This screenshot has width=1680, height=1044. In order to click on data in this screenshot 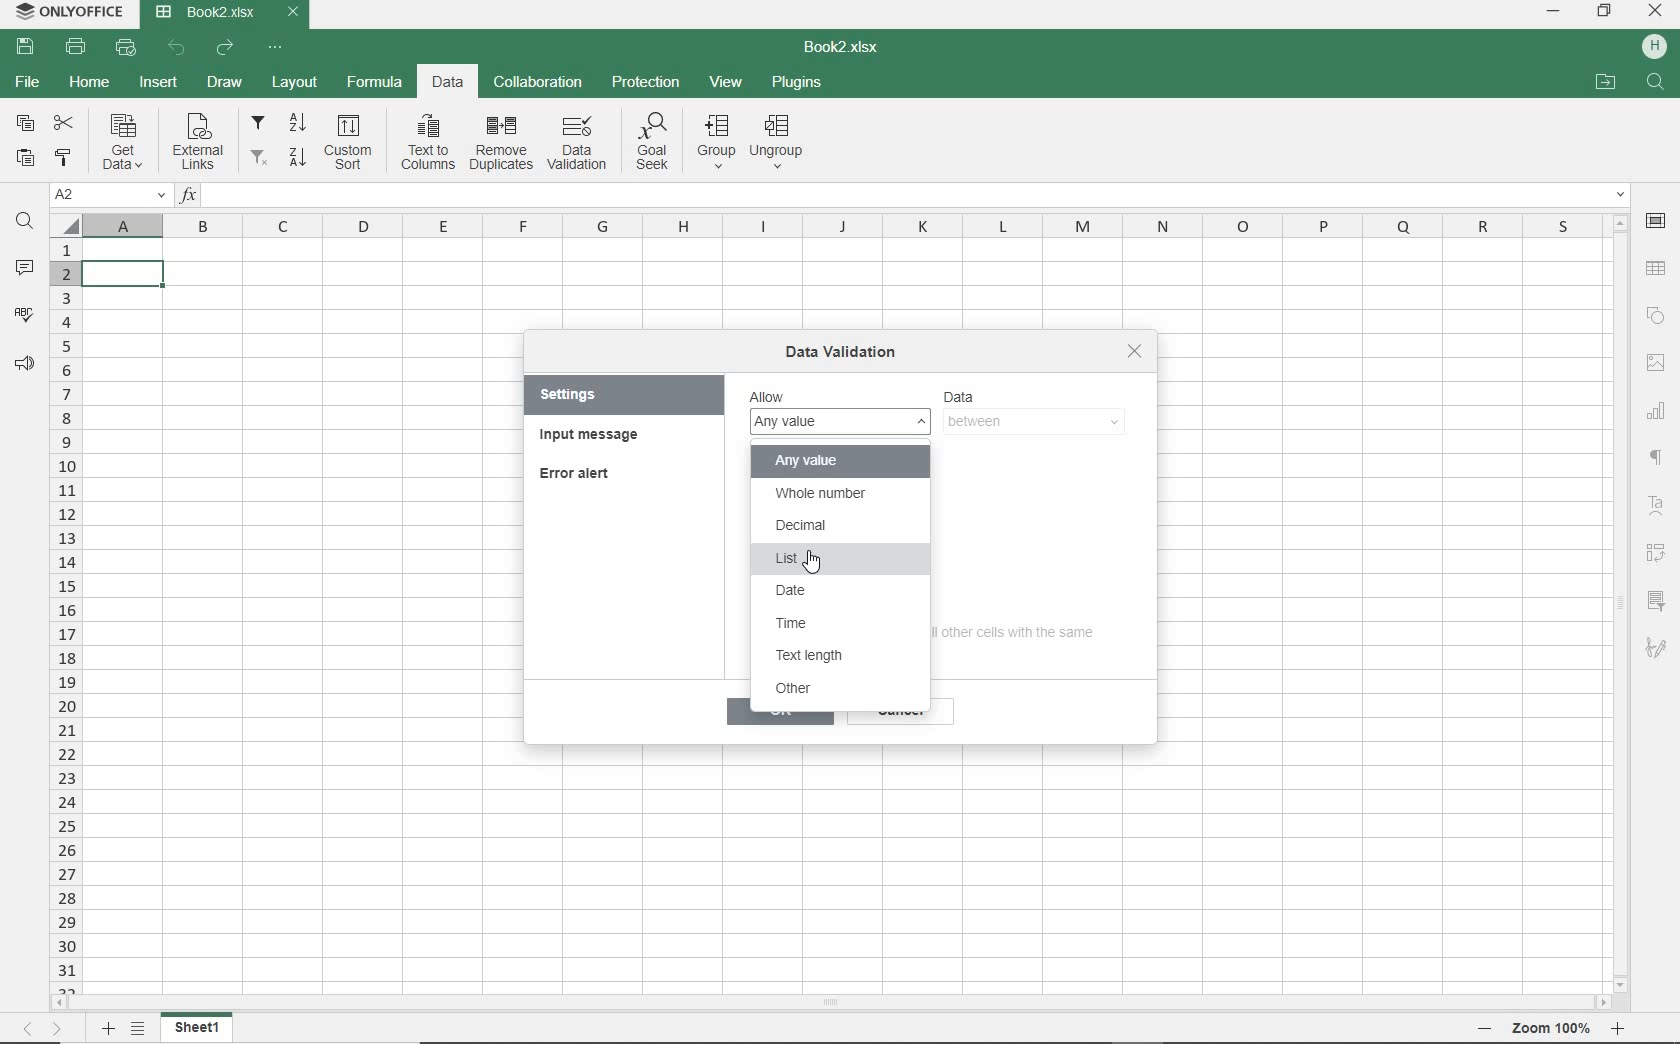, I will do `click(982, 397)`.